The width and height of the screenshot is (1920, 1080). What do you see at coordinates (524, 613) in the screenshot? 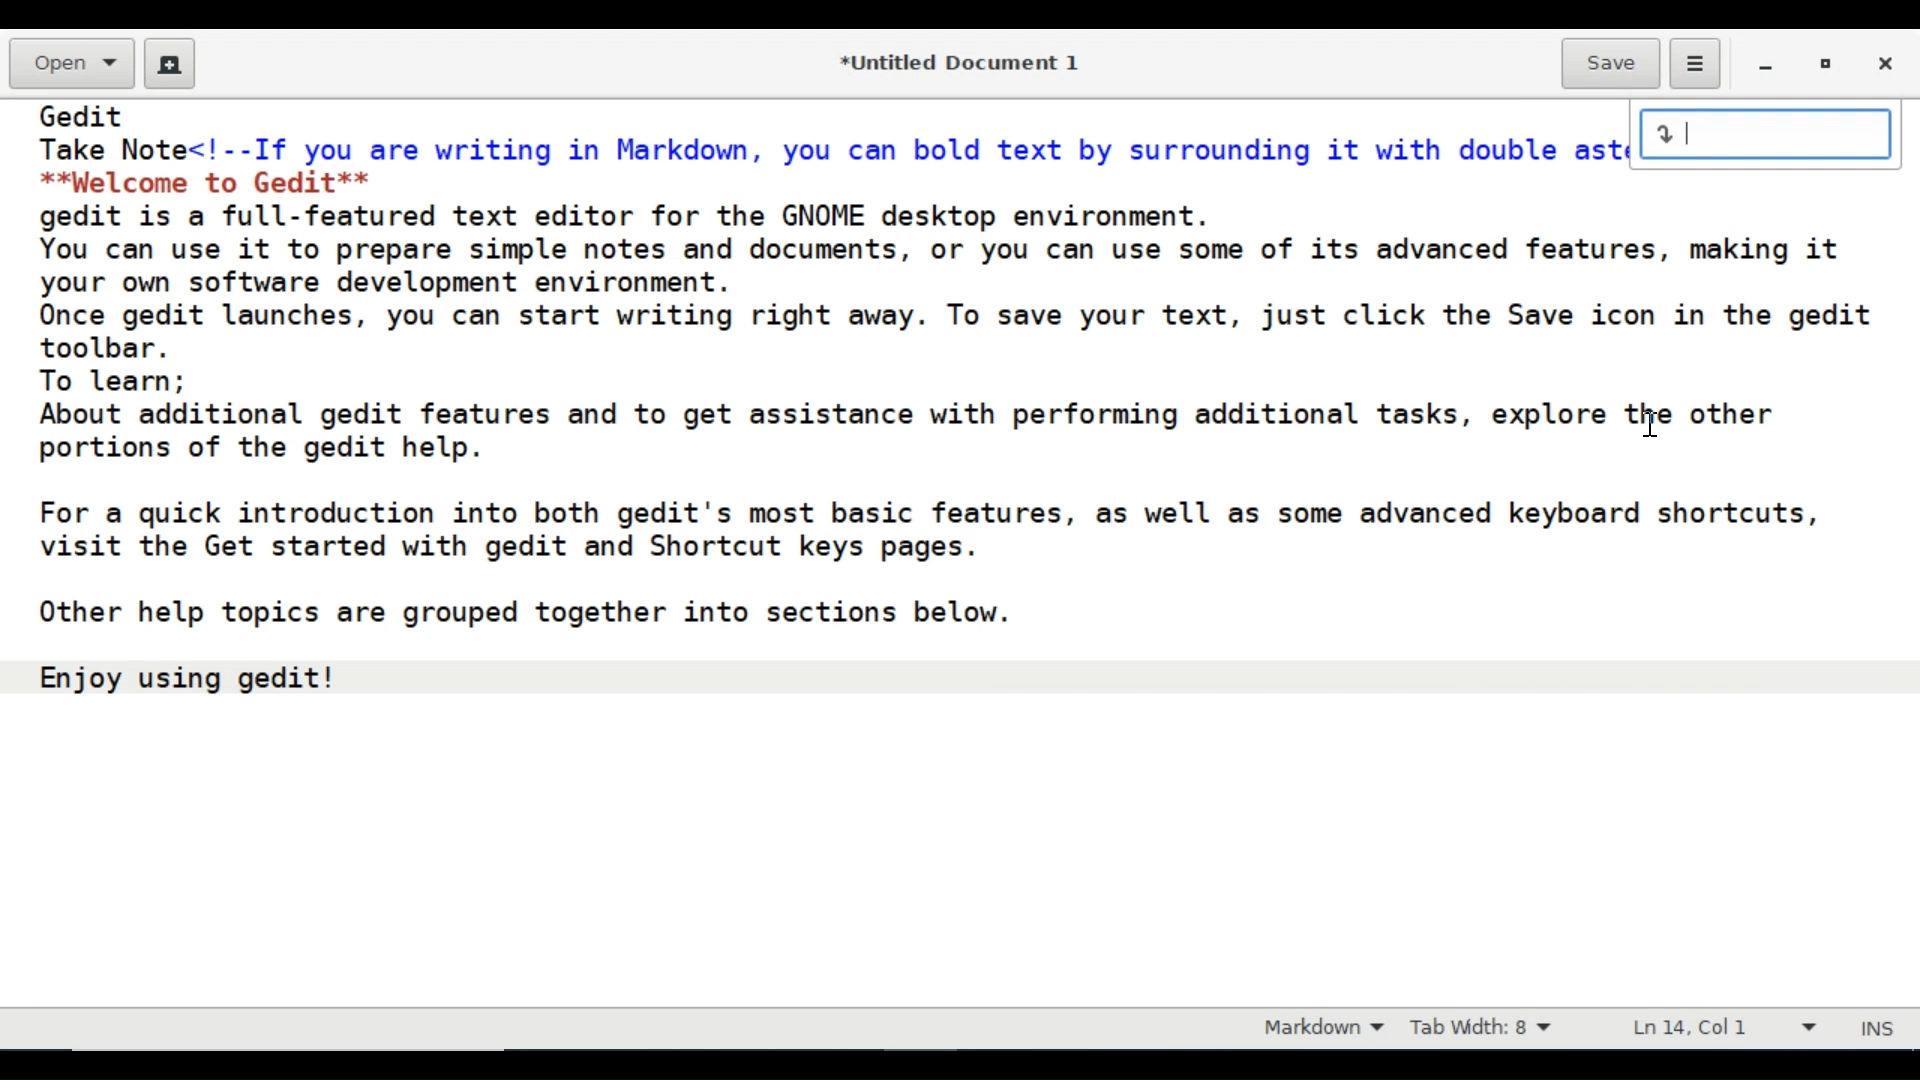
I see `Other help topics are grouped together into sections below.` at bounding box center [524, 613].